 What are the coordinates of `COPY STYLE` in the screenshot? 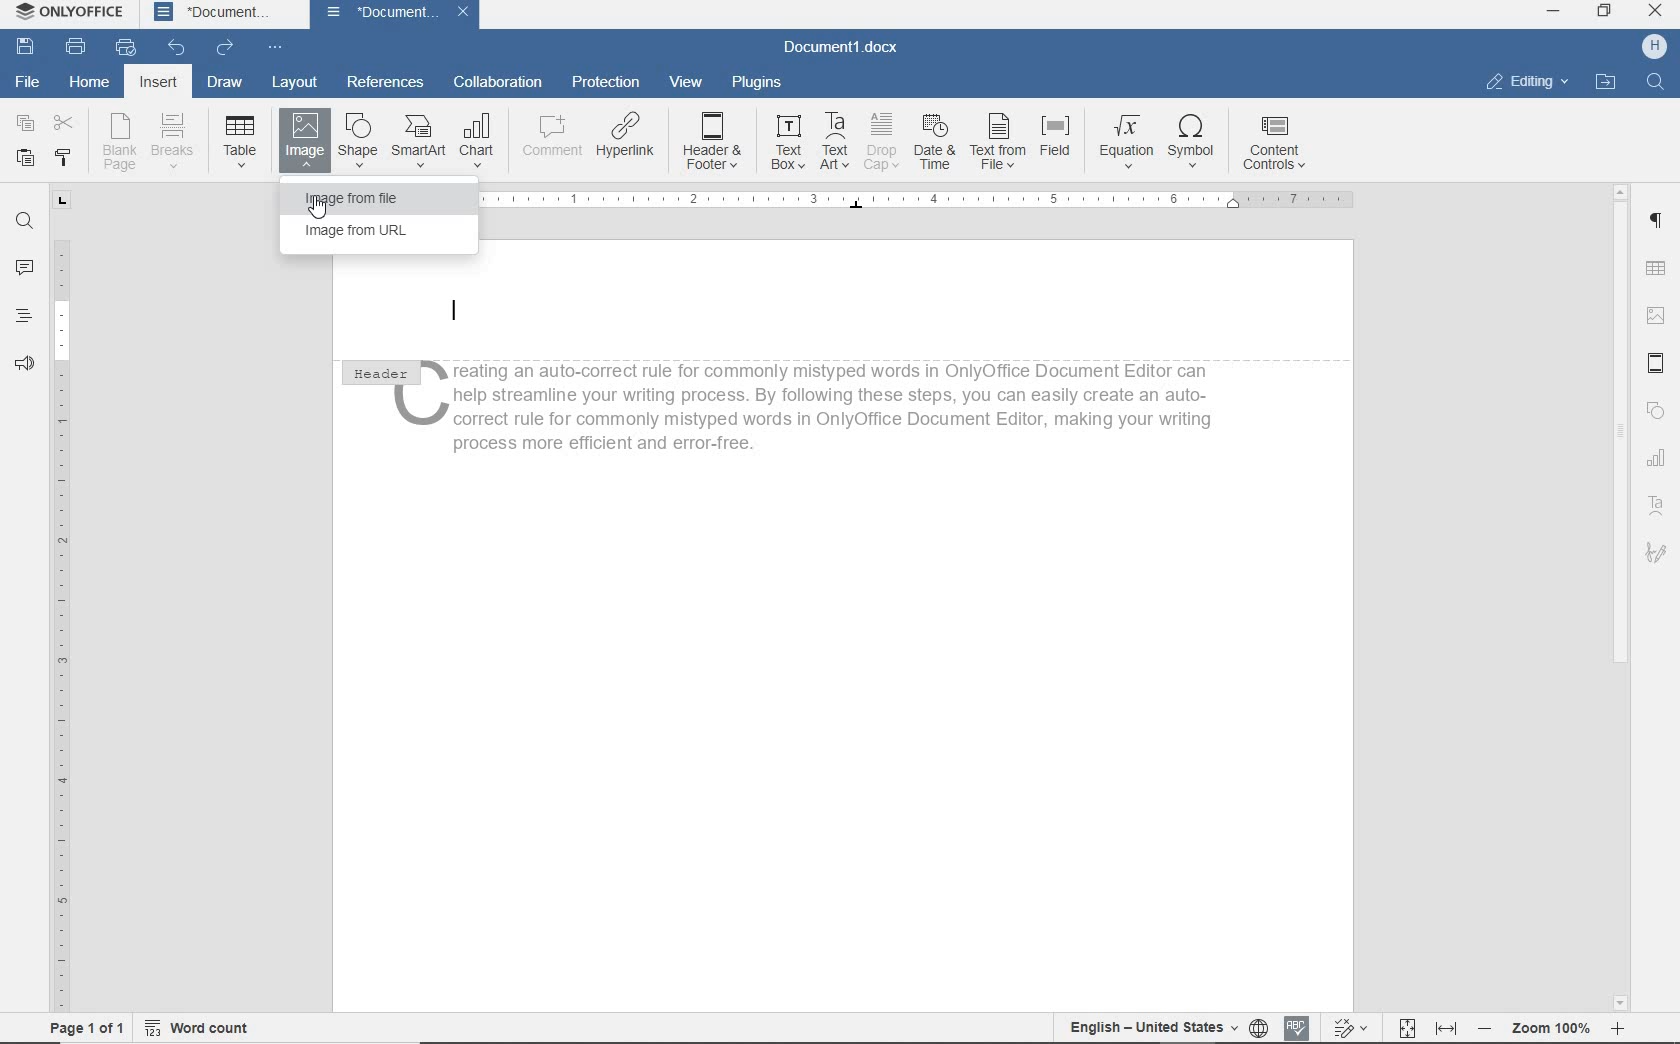 It's located at (66, 157).